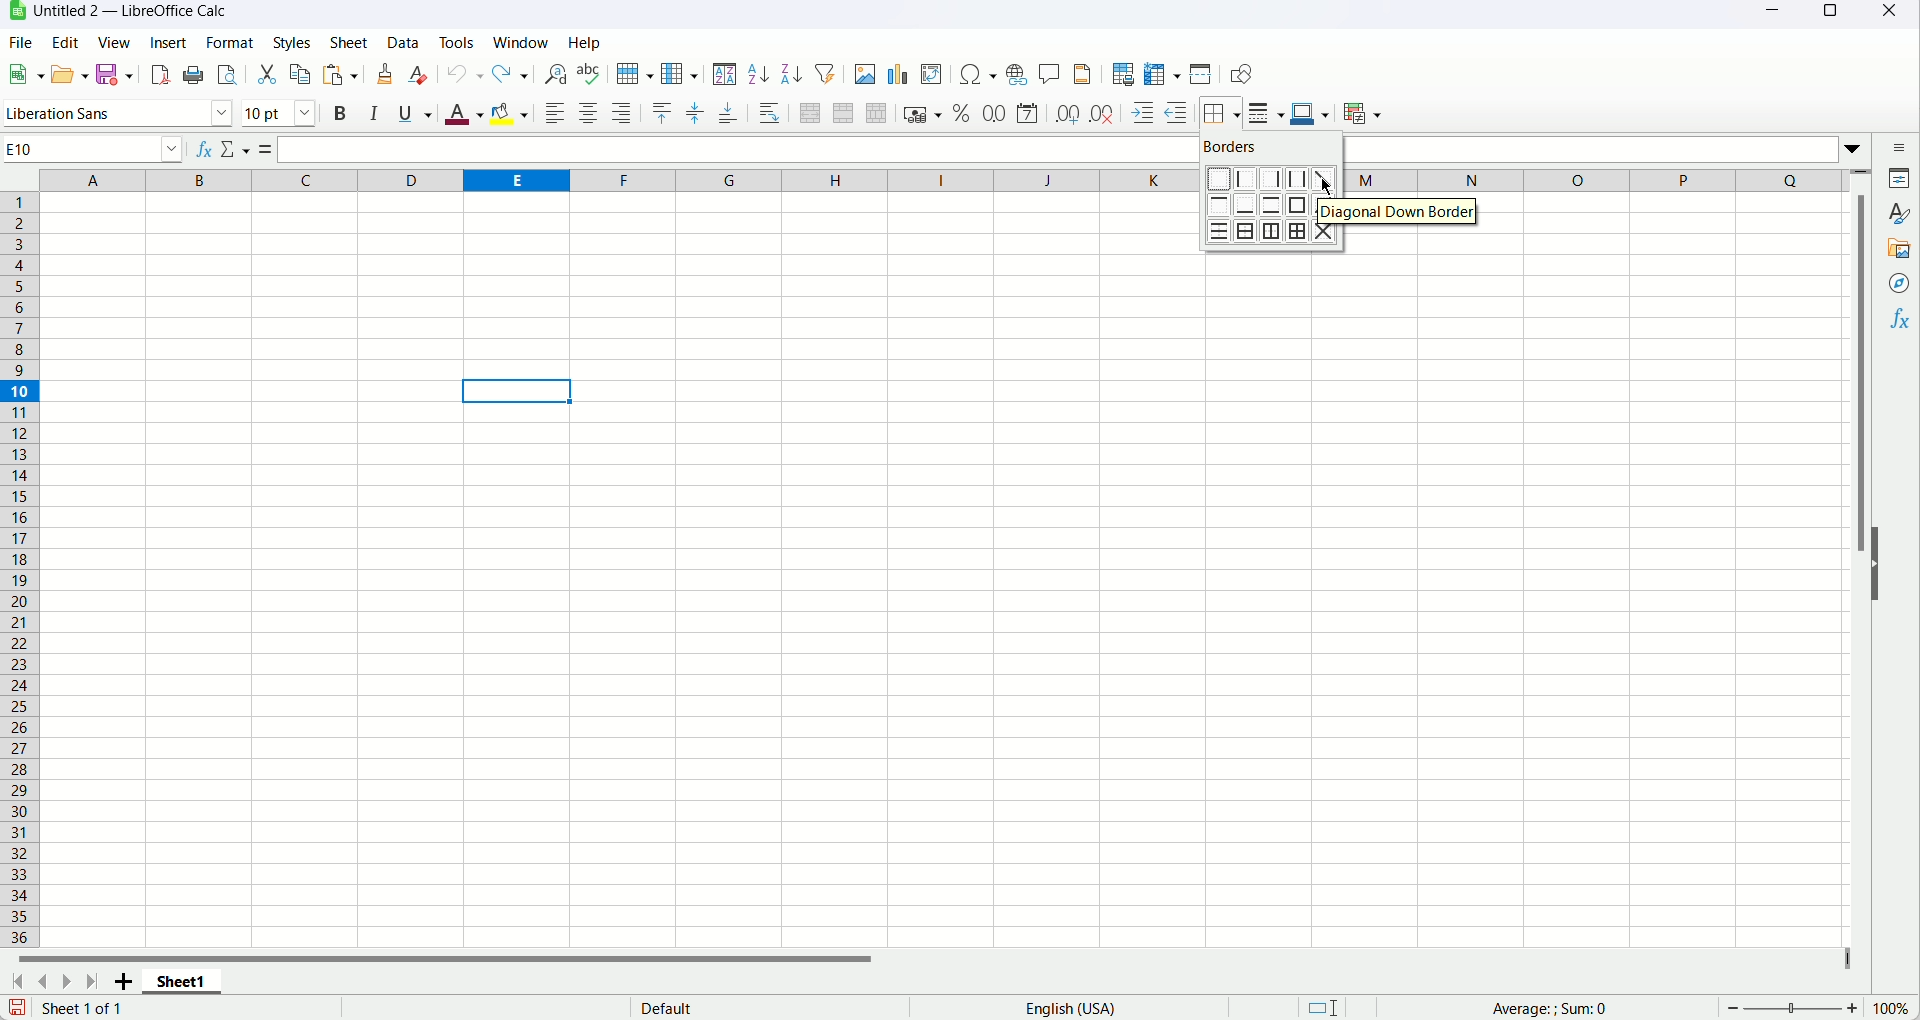  I want to click on No border, so click(1217, 179).